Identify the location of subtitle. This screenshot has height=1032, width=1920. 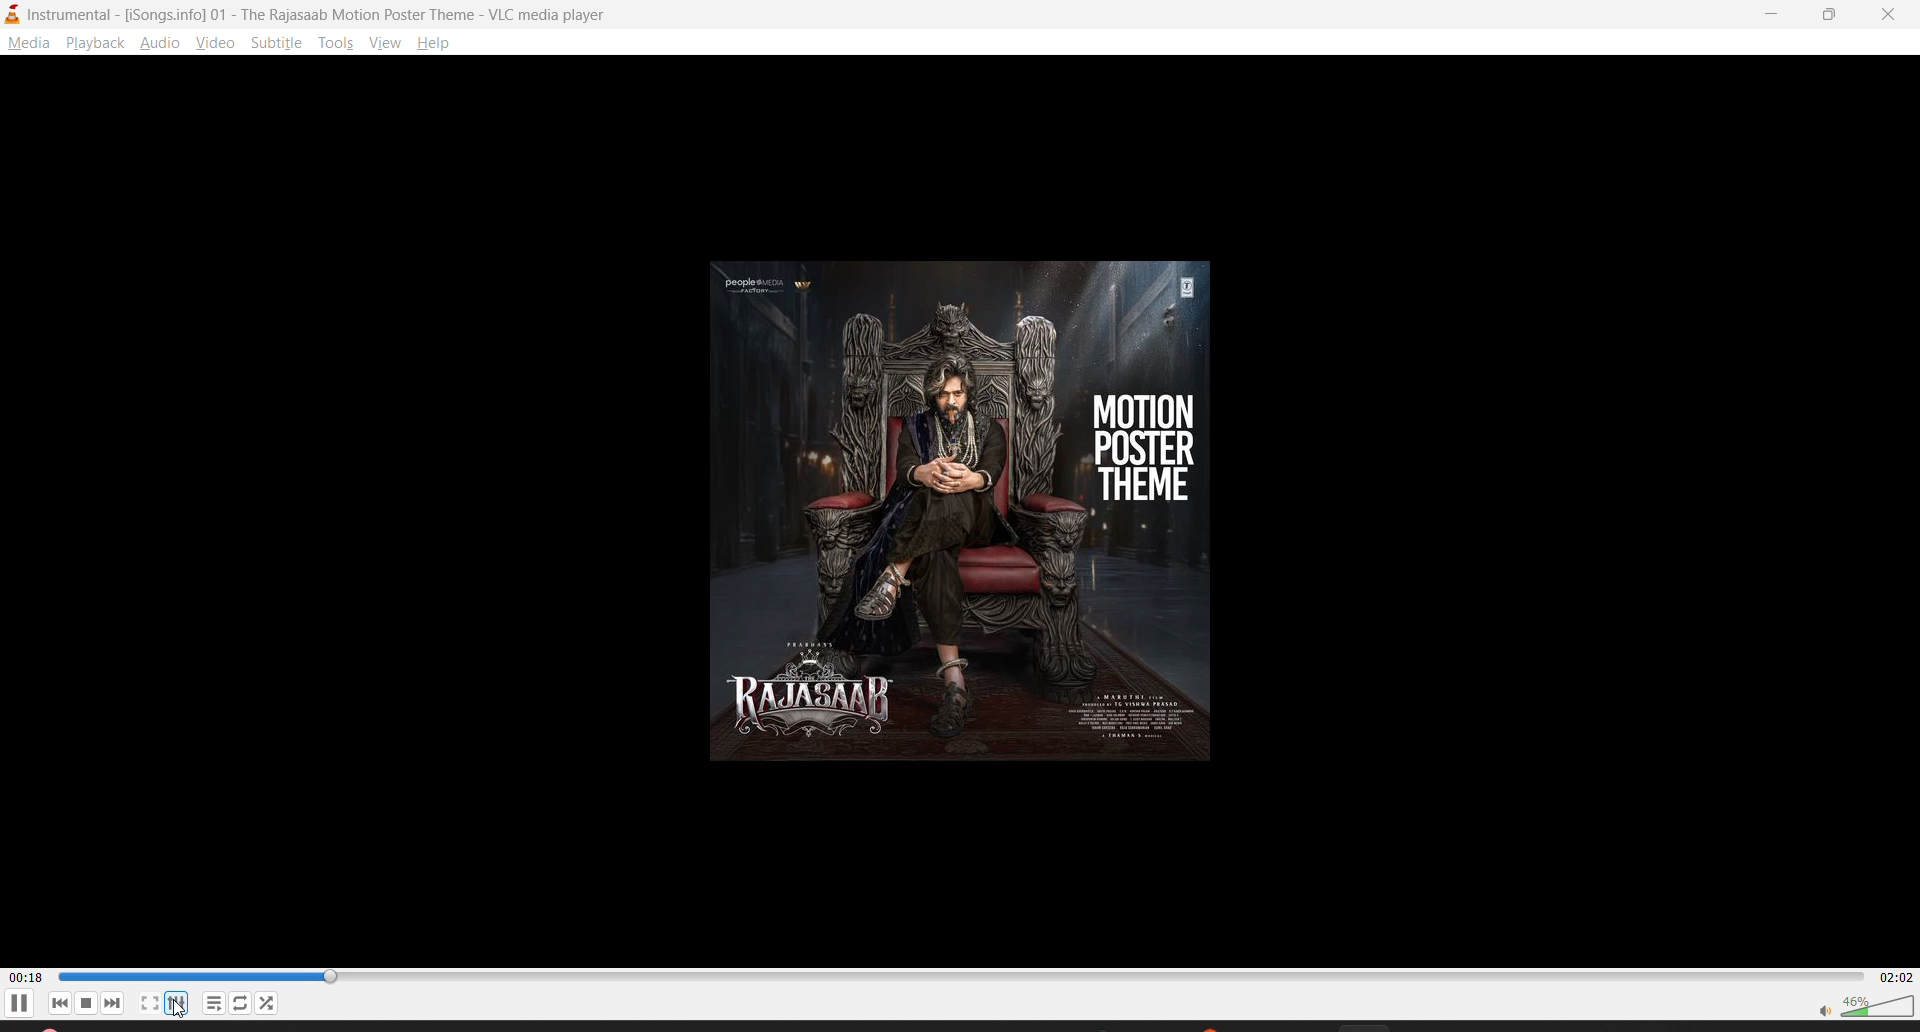
(280, 47).